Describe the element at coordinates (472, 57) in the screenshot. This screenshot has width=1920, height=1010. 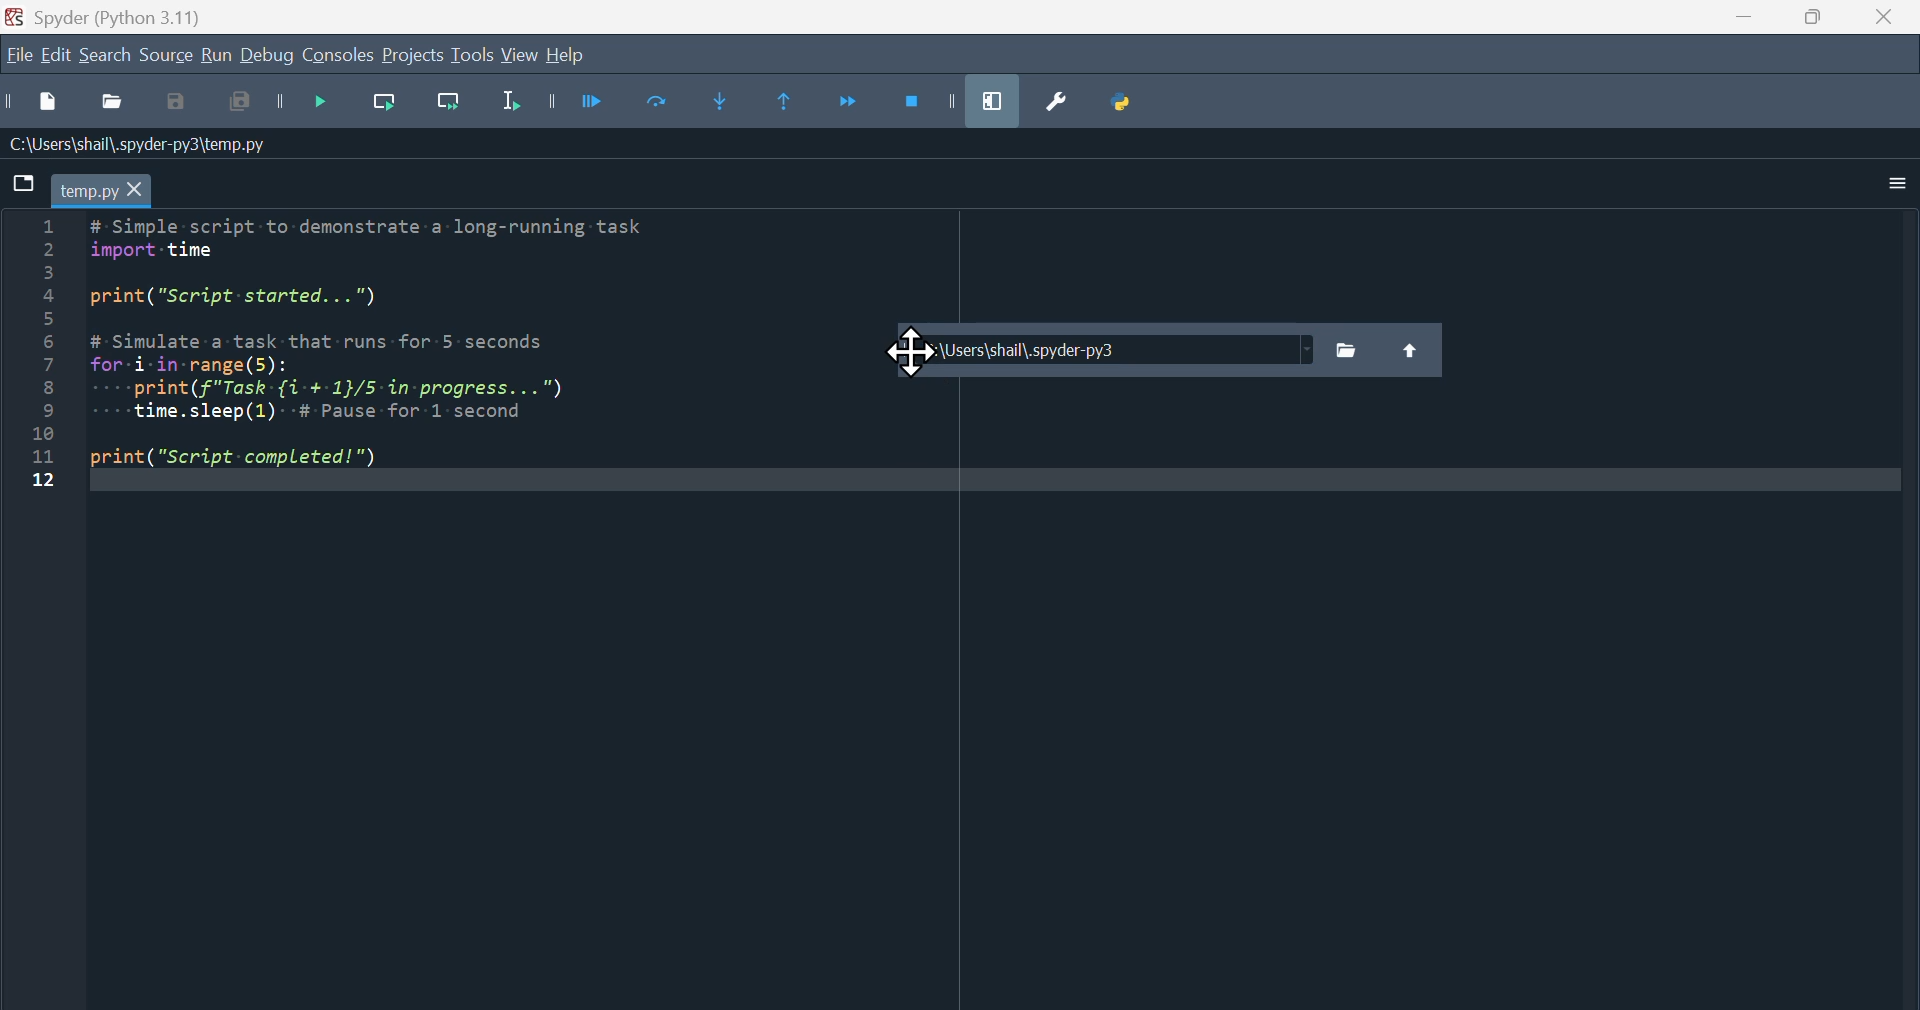
I see `Tools` at that location.